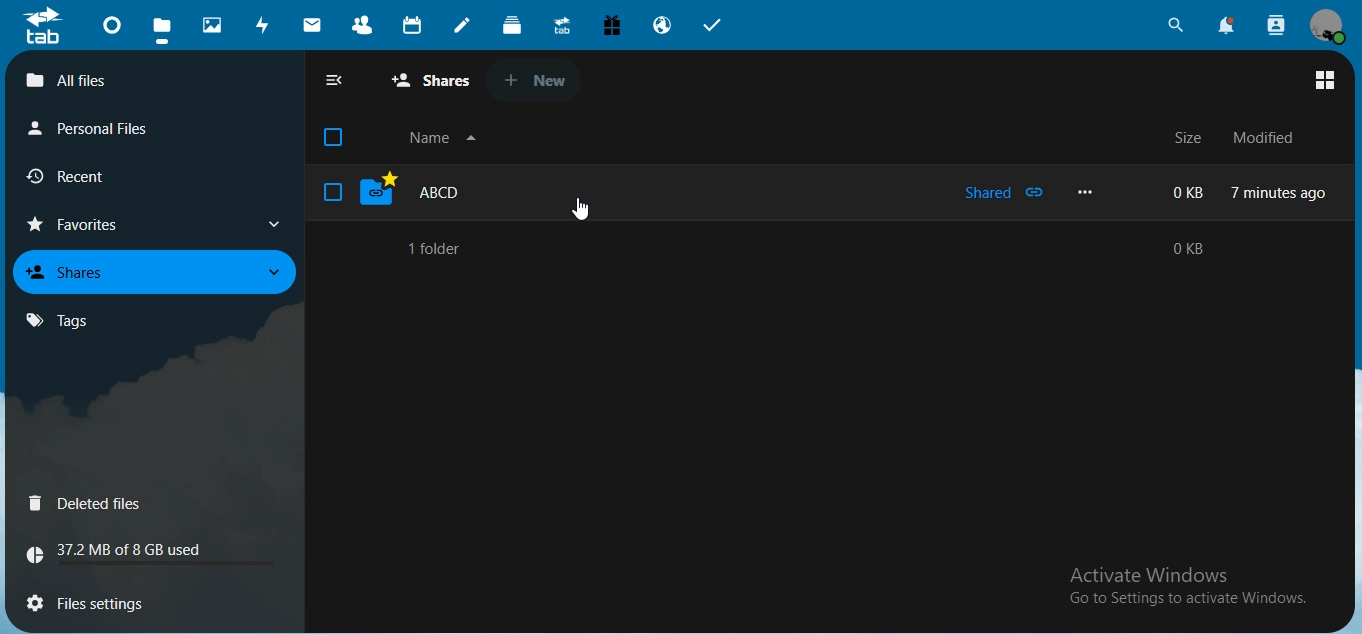  I want to click on all files, so click(432, 82).